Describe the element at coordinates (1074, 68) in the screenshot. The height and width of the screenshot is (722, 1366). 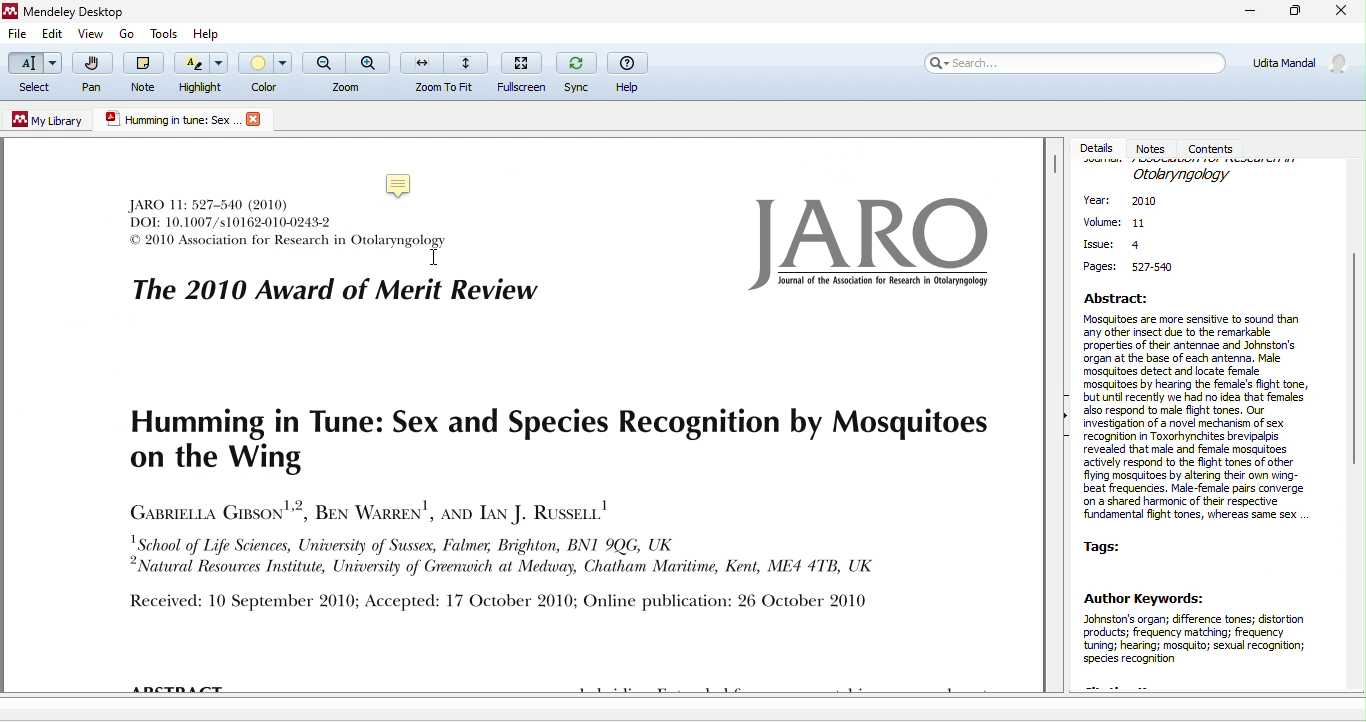
I see `search bar` at that location.